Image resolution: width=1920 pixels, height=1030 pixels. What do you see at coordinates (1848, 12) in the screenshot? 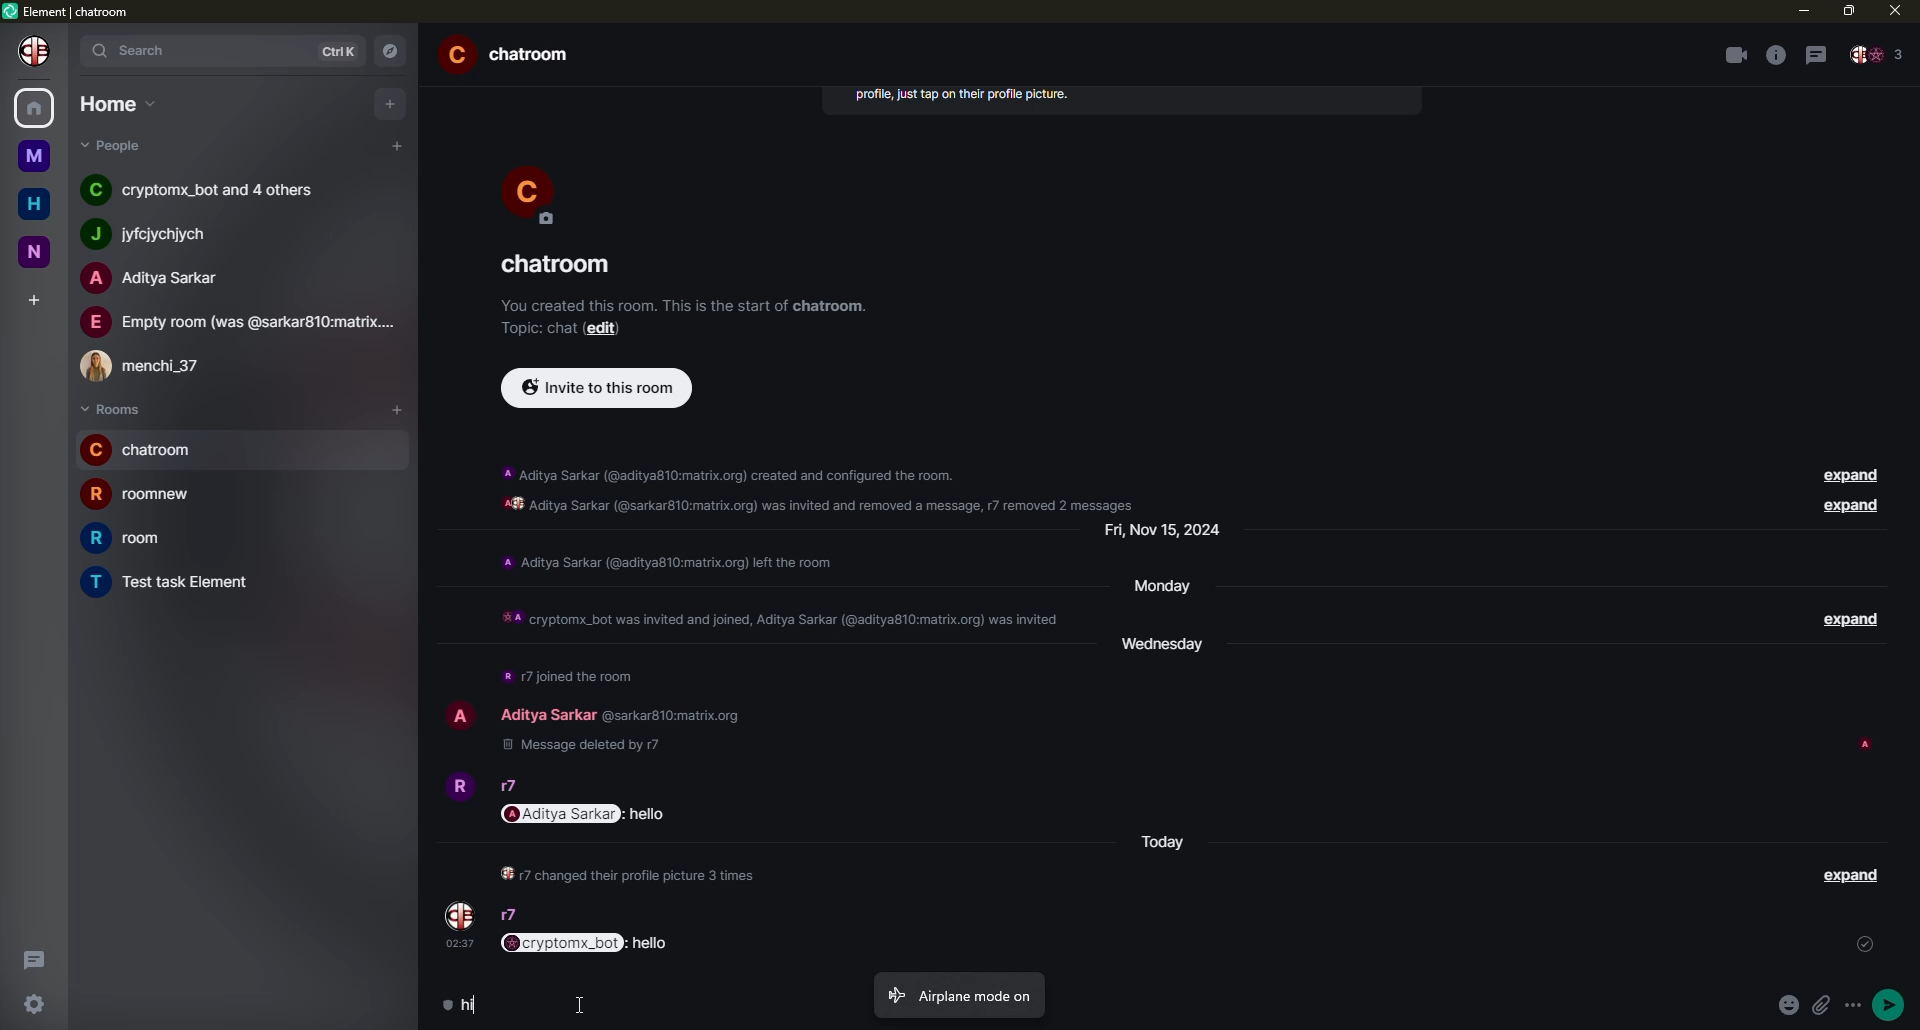
I see `max` at bounding box center [1848, 12].